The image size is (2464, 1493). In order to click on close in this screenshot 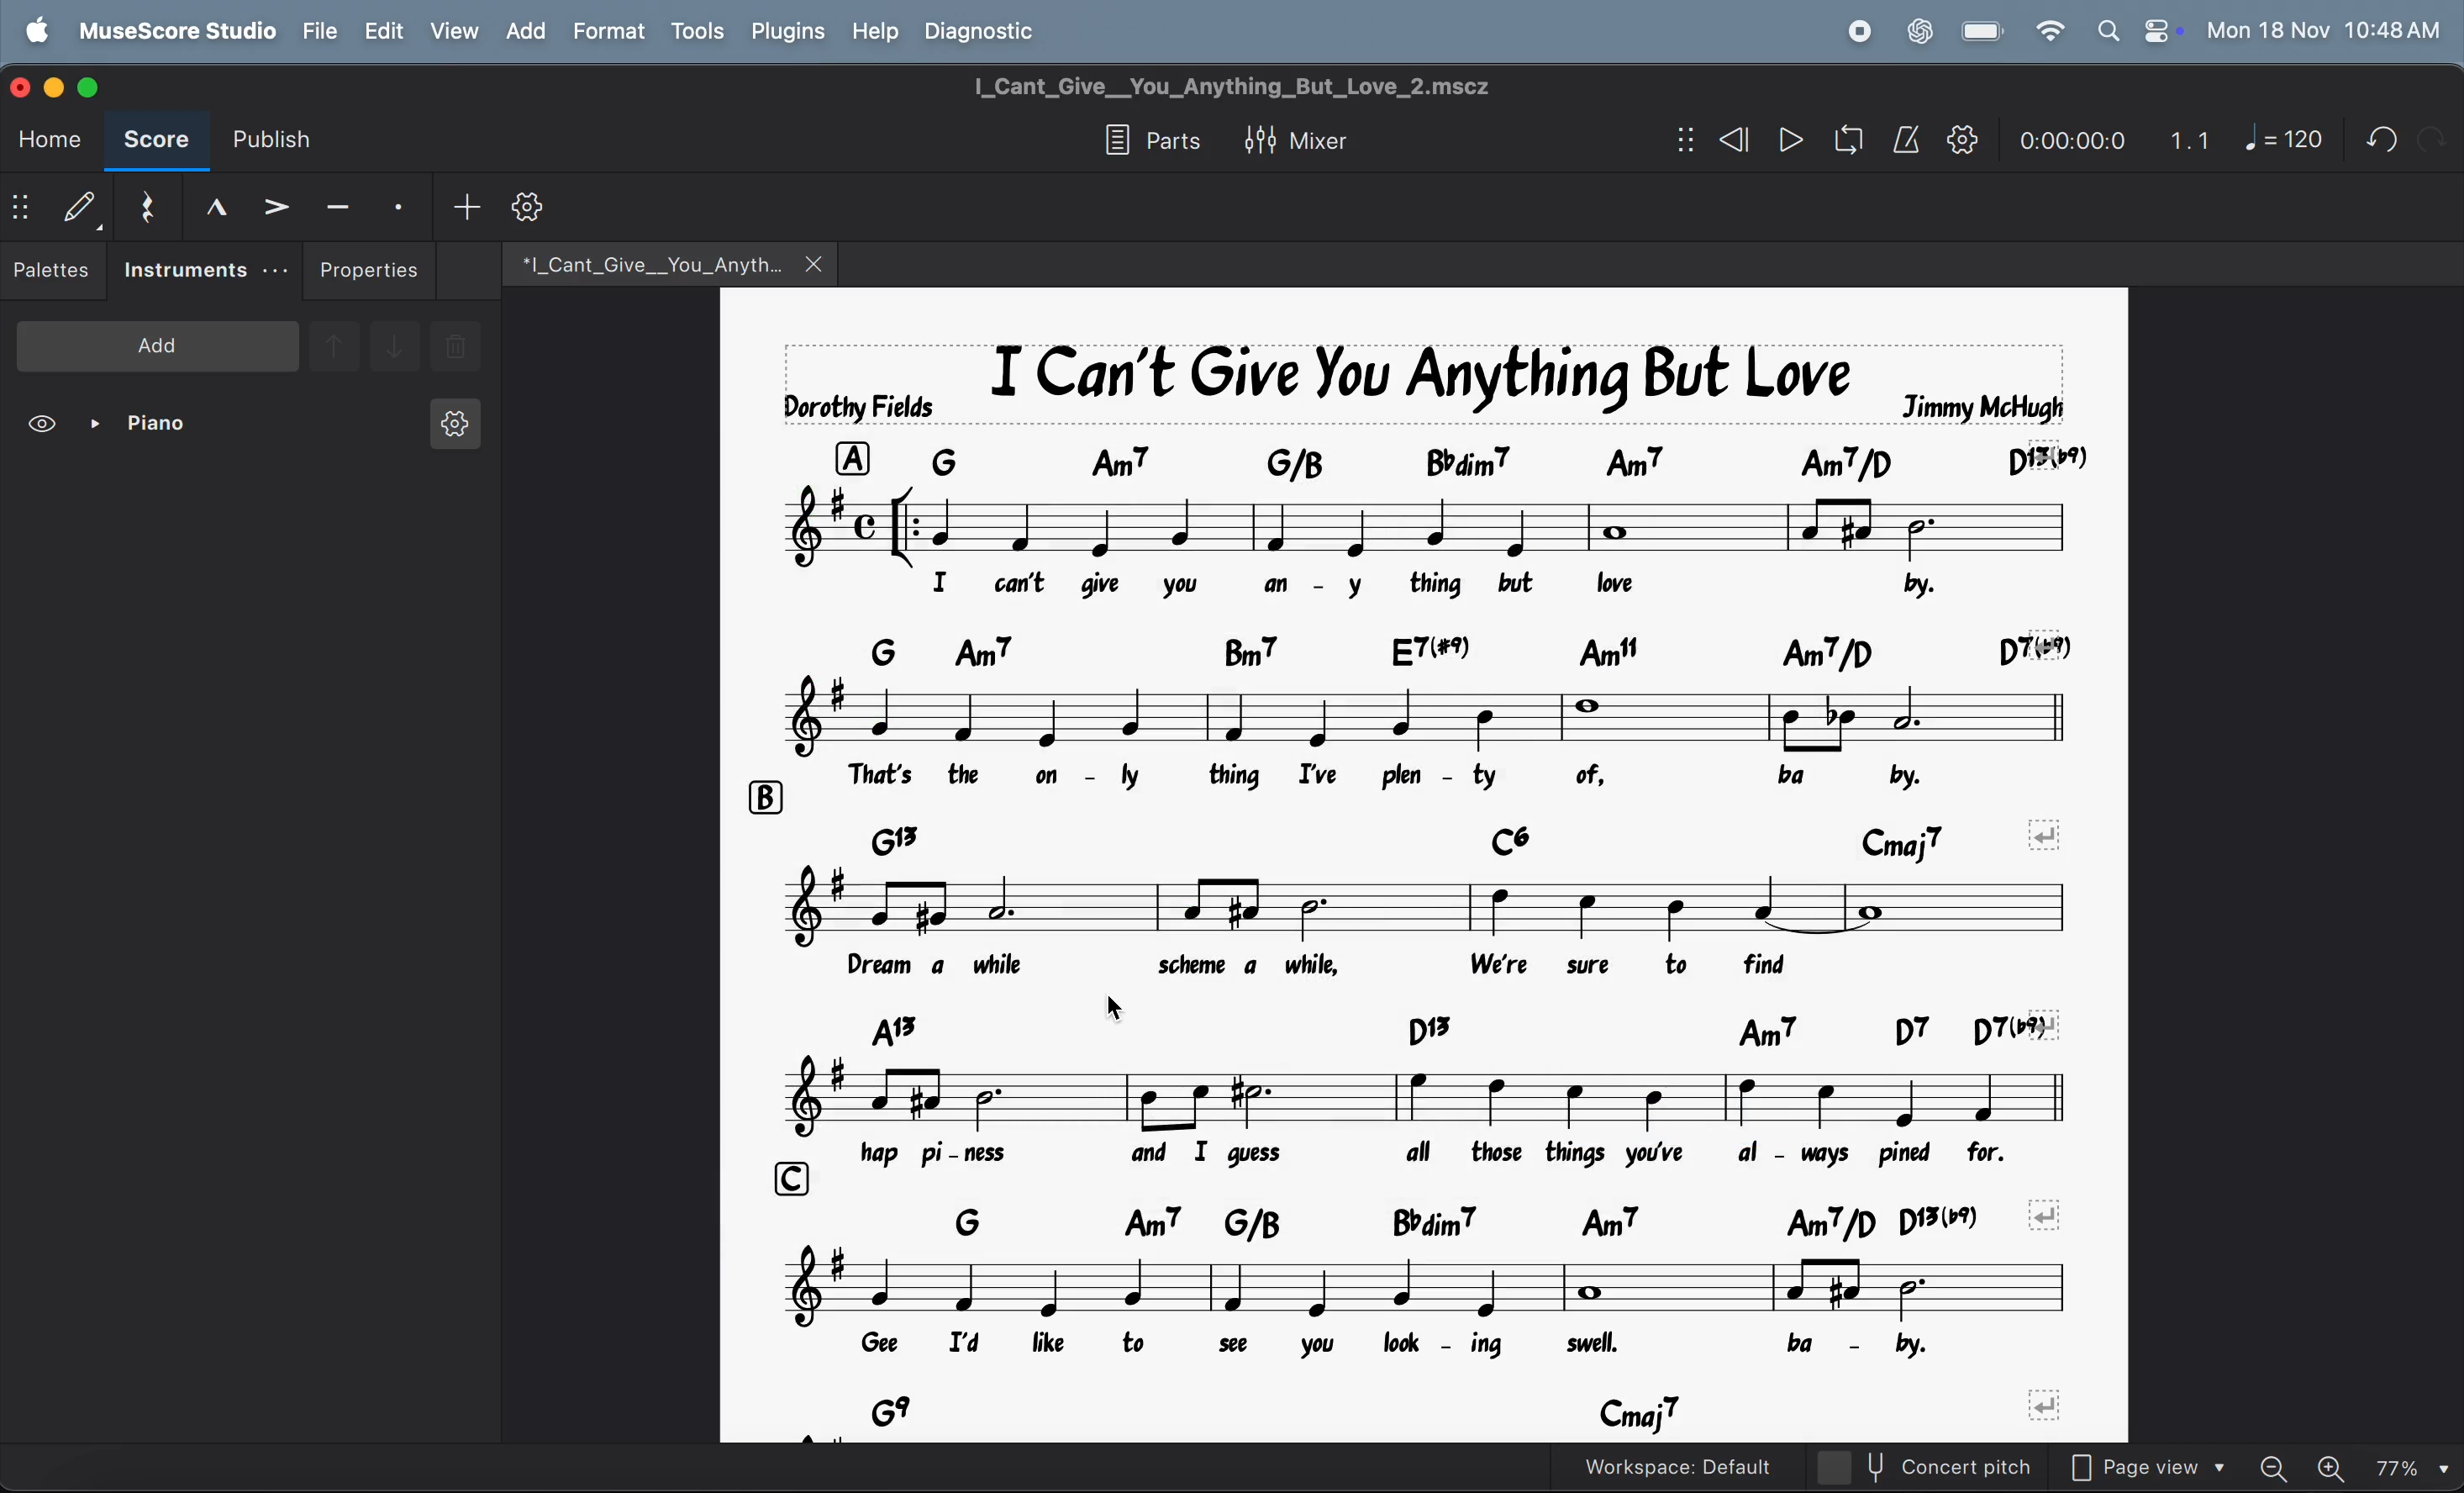, I will do `click(817, 263)`.